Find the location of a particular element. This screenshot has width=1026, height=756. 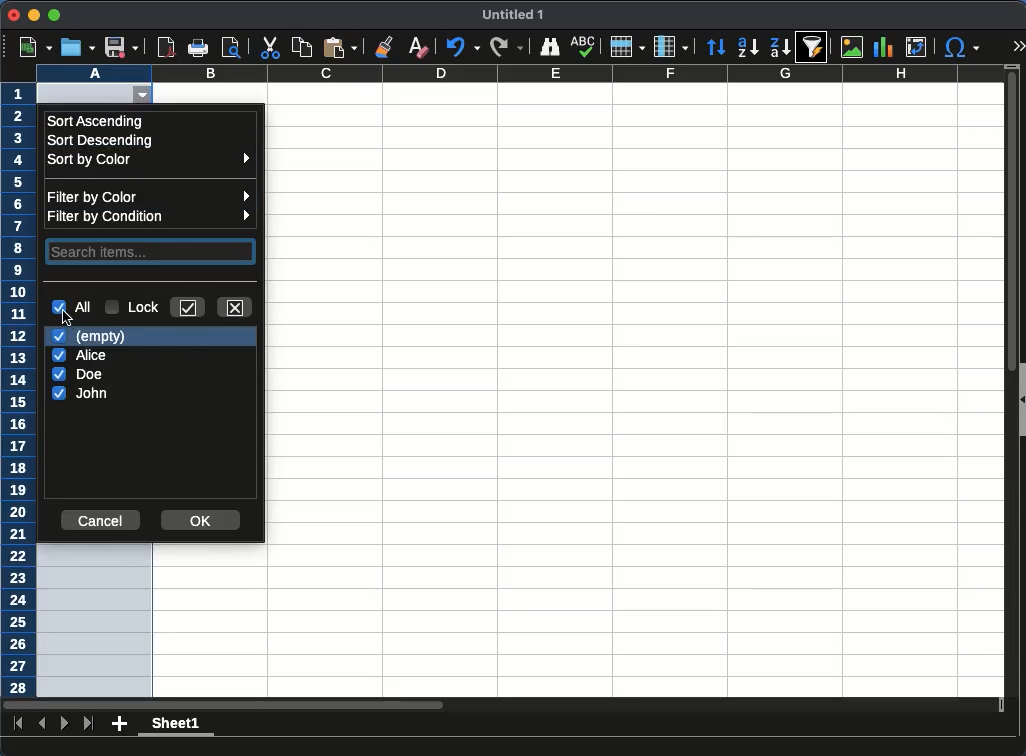

paste is located at coordinates (340, 47).